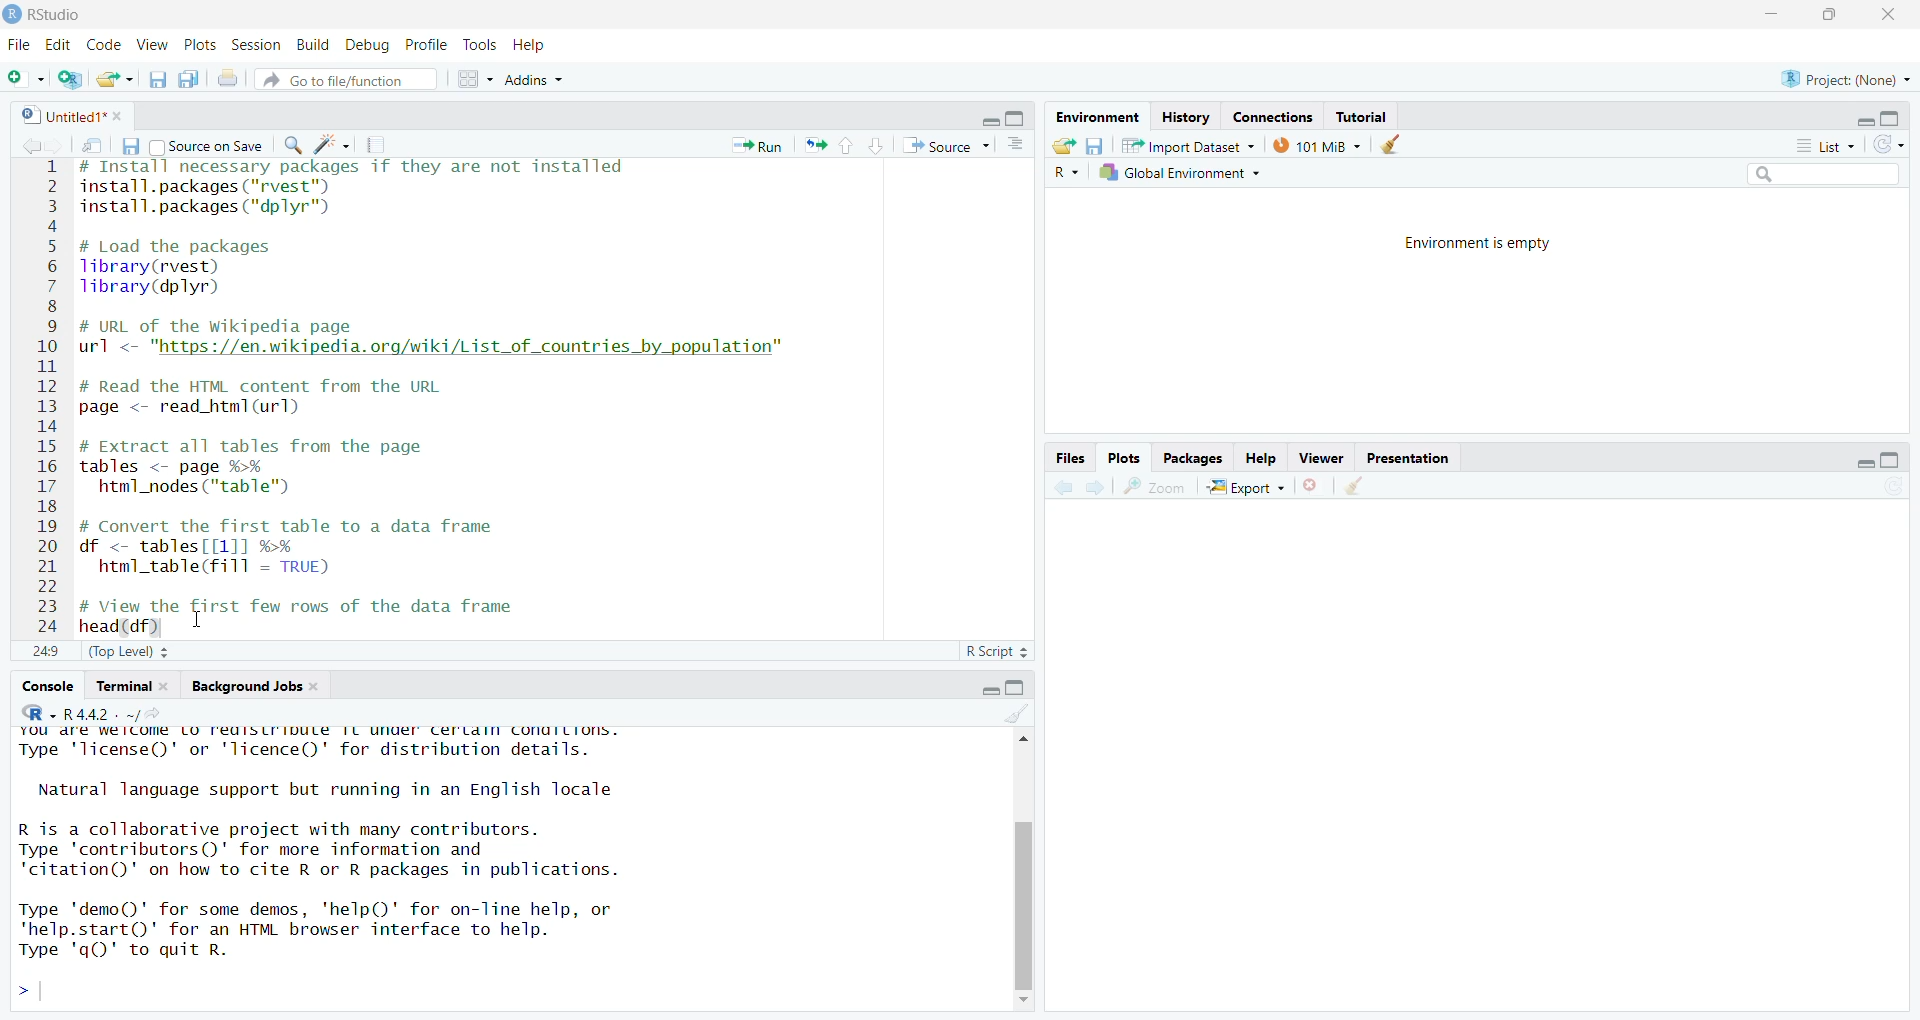 The image size is (1920, 1020). Describe the element at coordinates (191, 268) in the screenshot. I see `# Load the packages library(rvest) library(dplyr)` at that location.